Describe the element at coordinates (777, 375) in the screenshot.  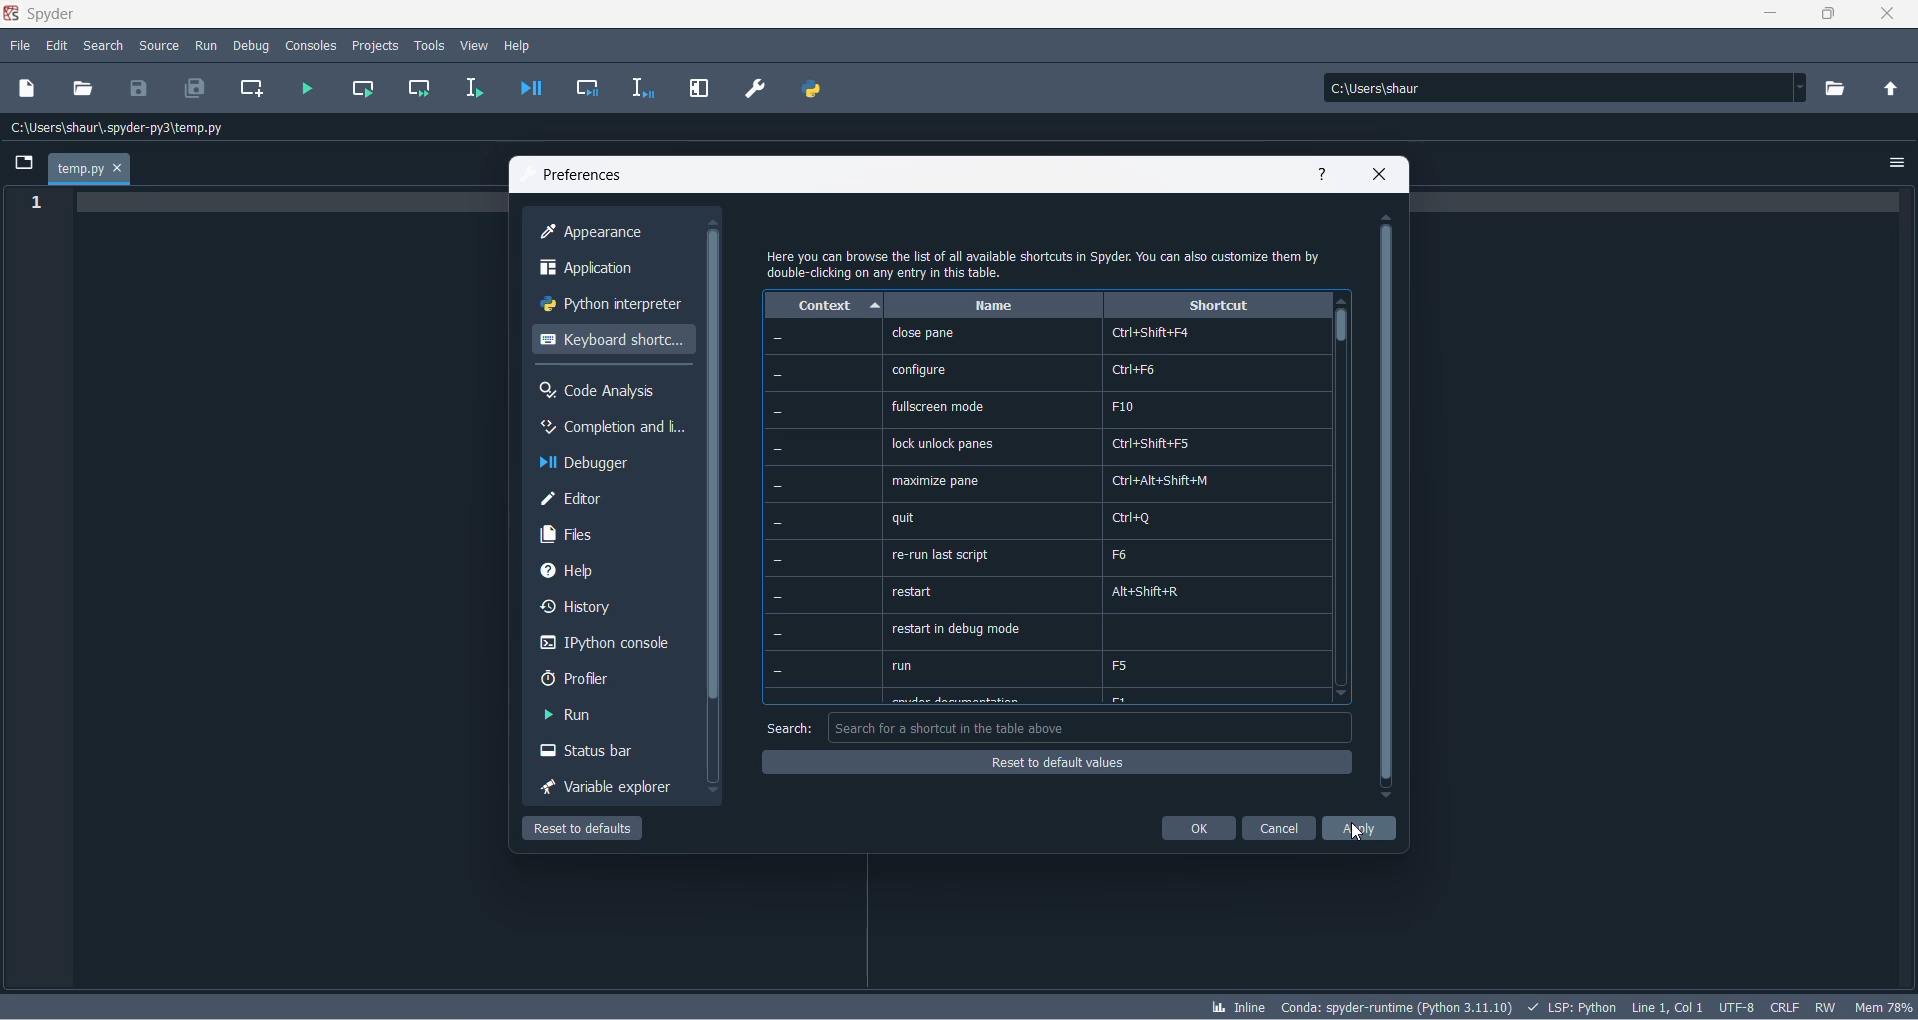
I see `` at that location.